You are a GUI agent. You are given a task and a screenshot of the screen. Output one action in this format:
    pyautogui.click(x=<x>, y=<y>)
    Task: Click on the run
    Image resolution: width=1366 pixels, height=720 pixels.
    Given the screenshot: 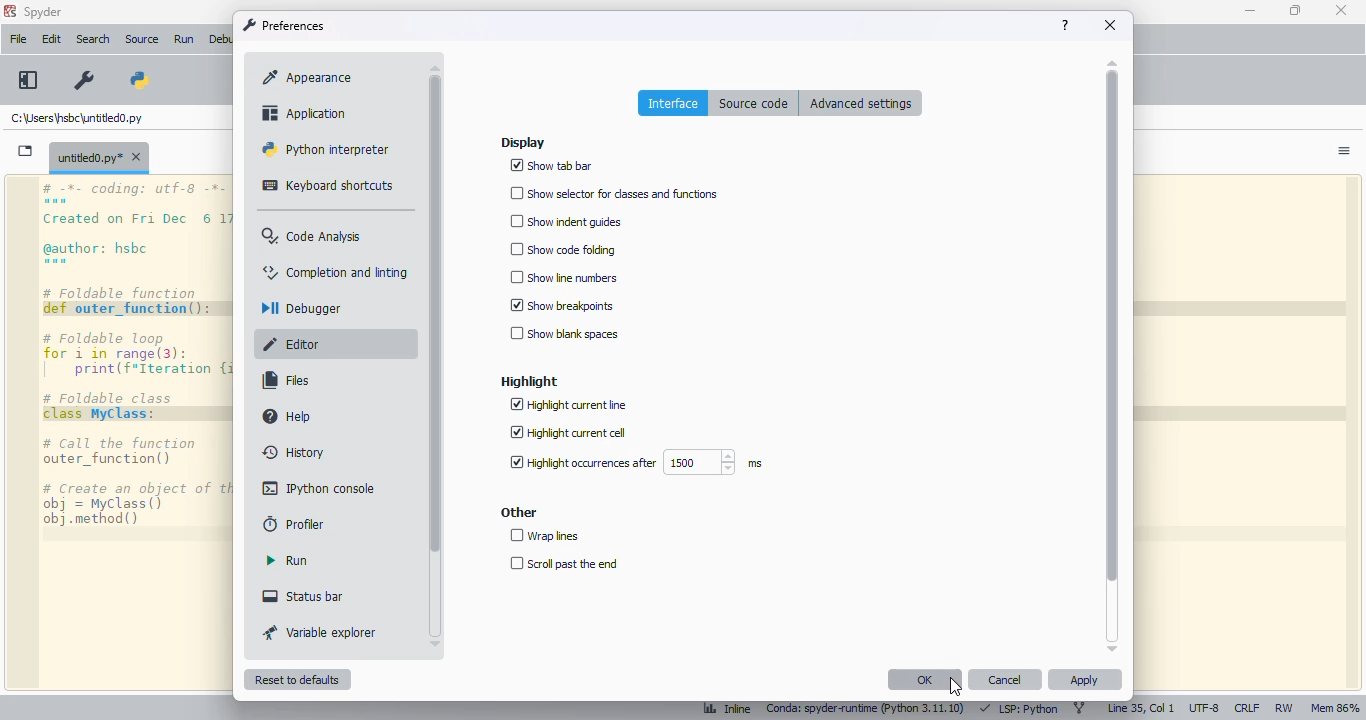 What is the action you would take?
    pyautogui.click(x=286, y=560)
    